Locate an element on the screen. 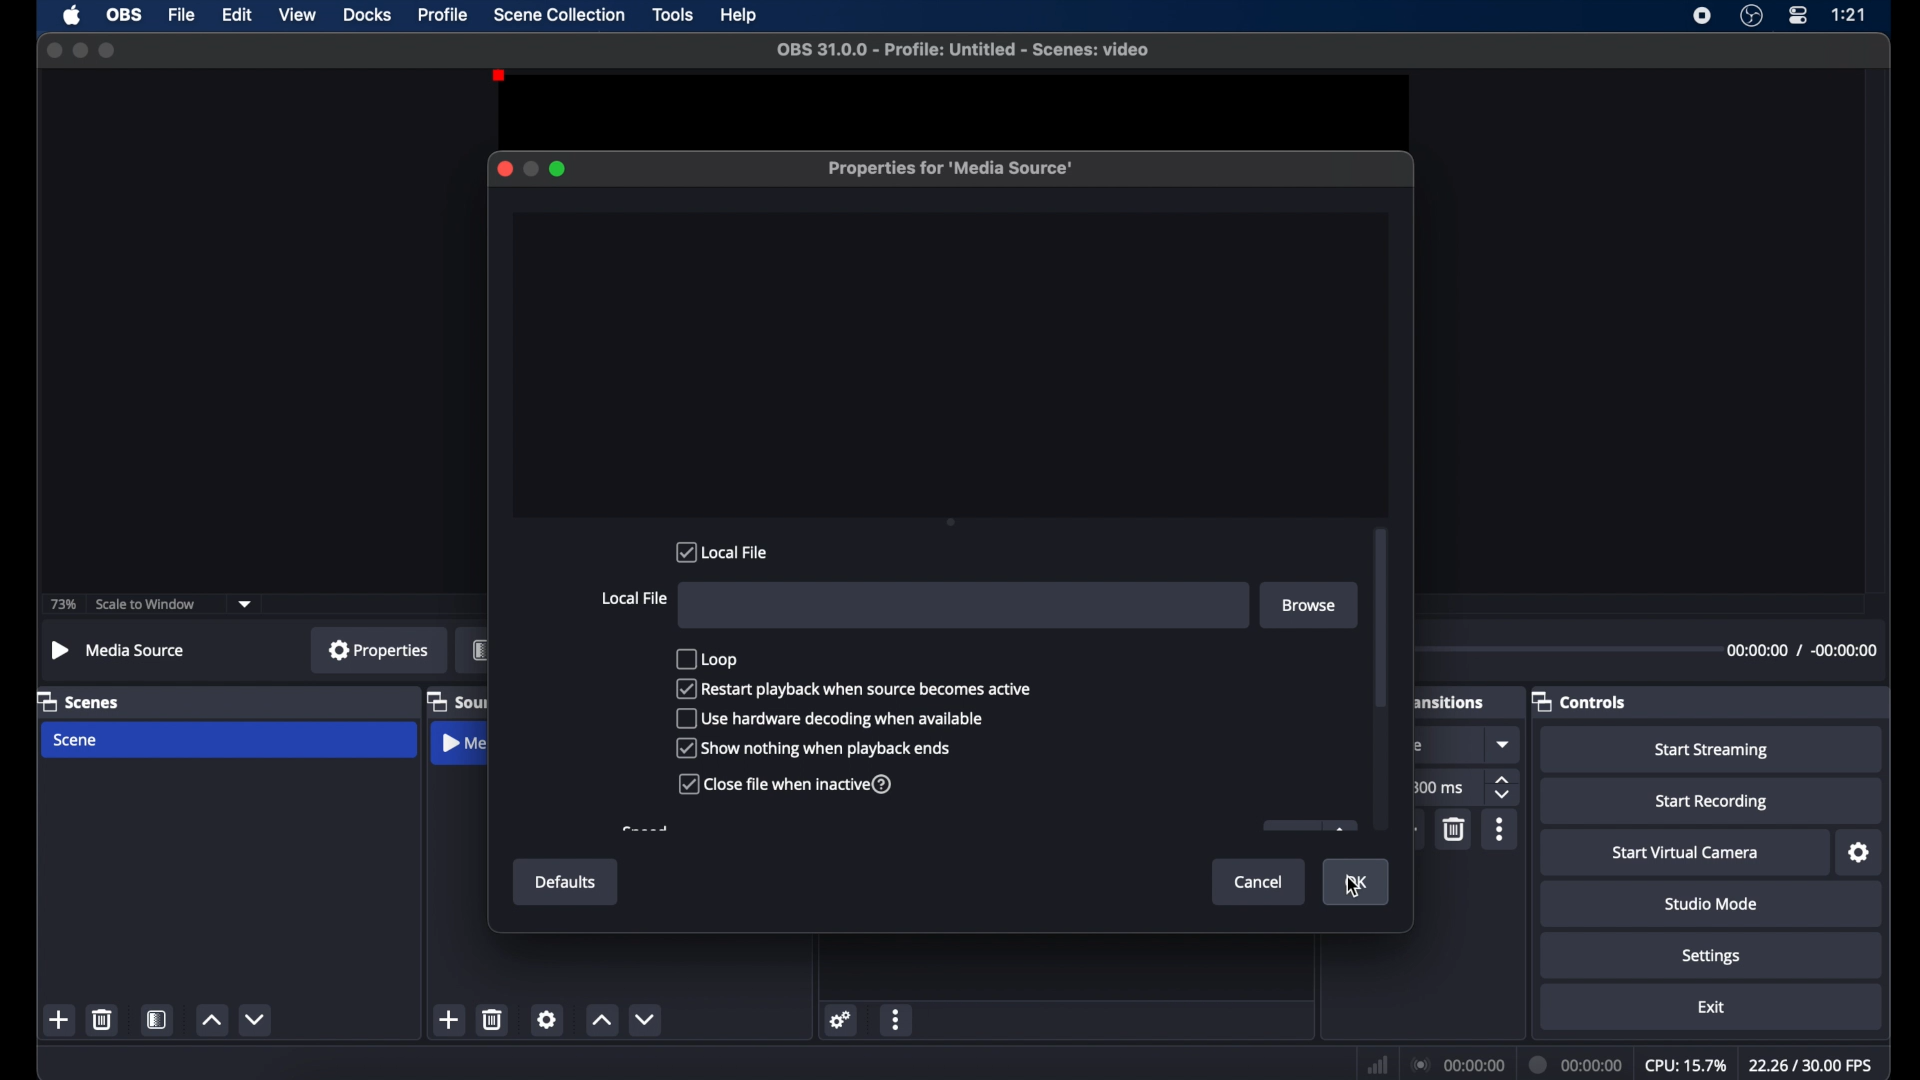 This screenshot has width=1920, height=1080. network is located at coordinates (1376, 1065).